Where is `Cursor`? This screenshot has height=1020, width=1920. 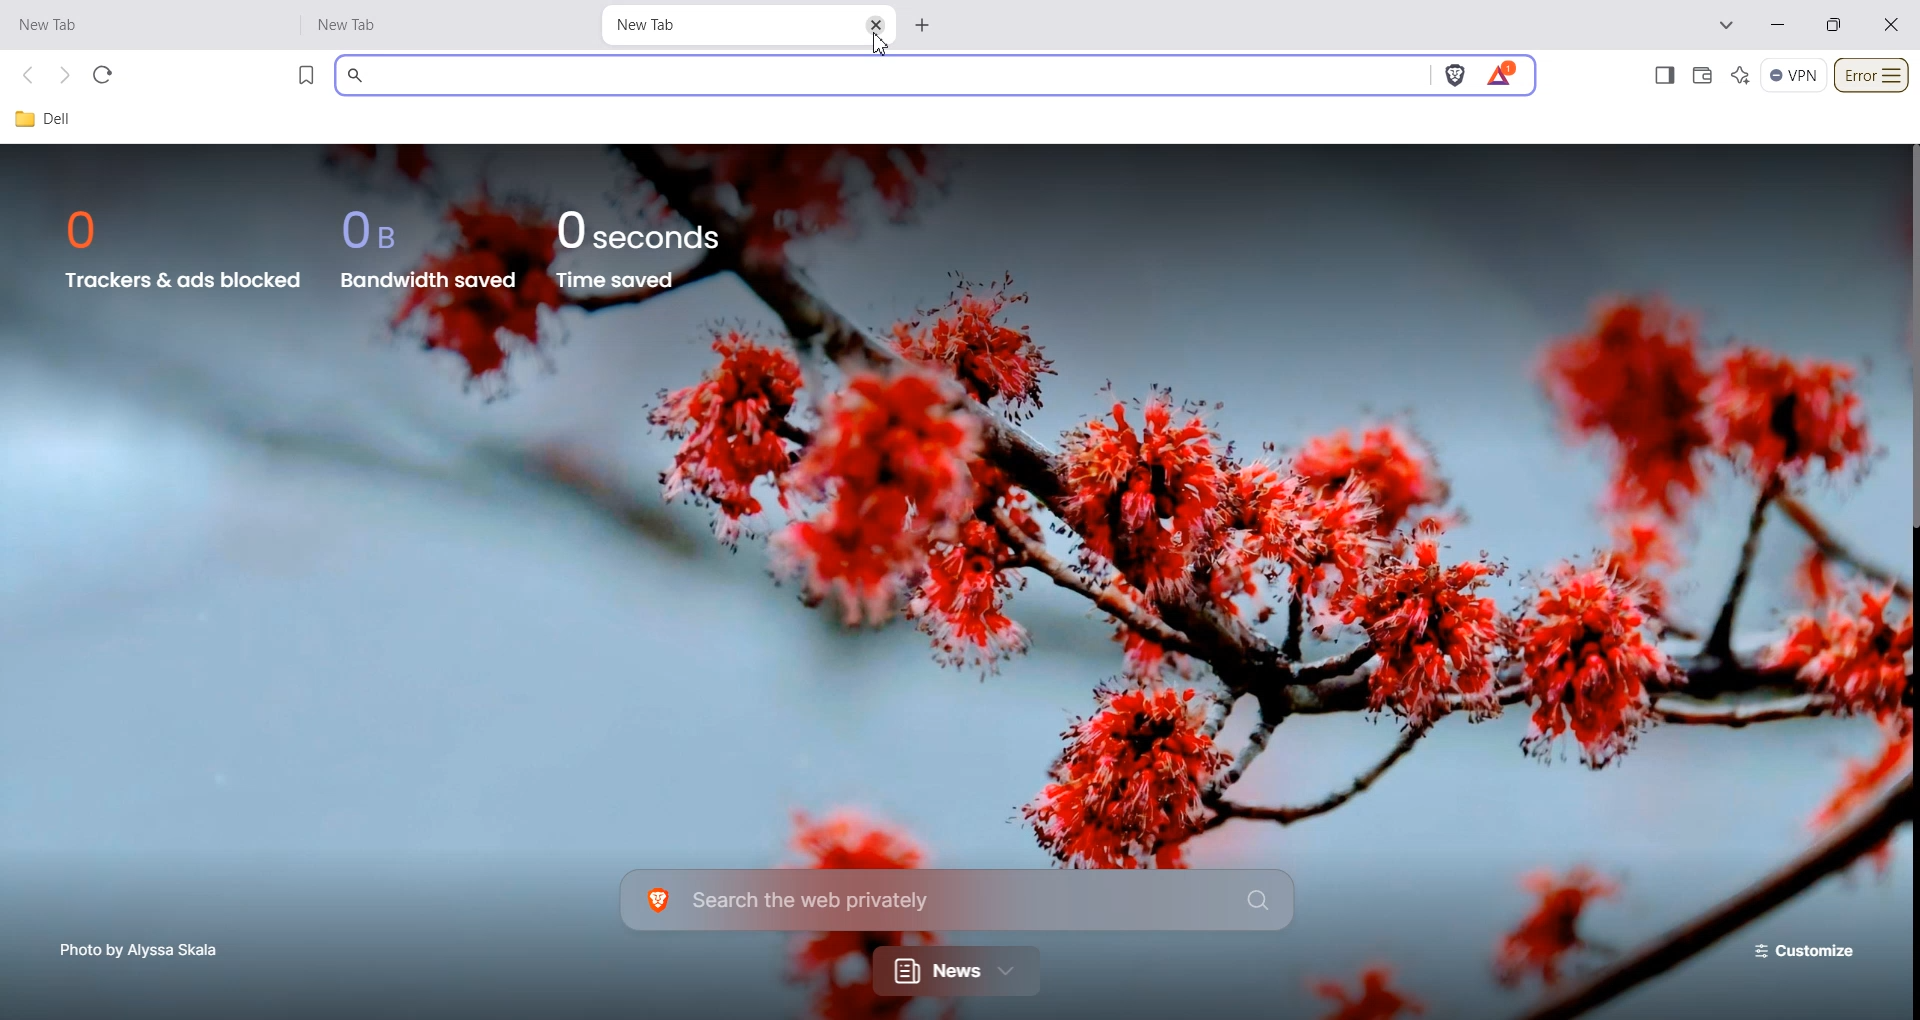
Cursor is located at coordinates (879, 44).